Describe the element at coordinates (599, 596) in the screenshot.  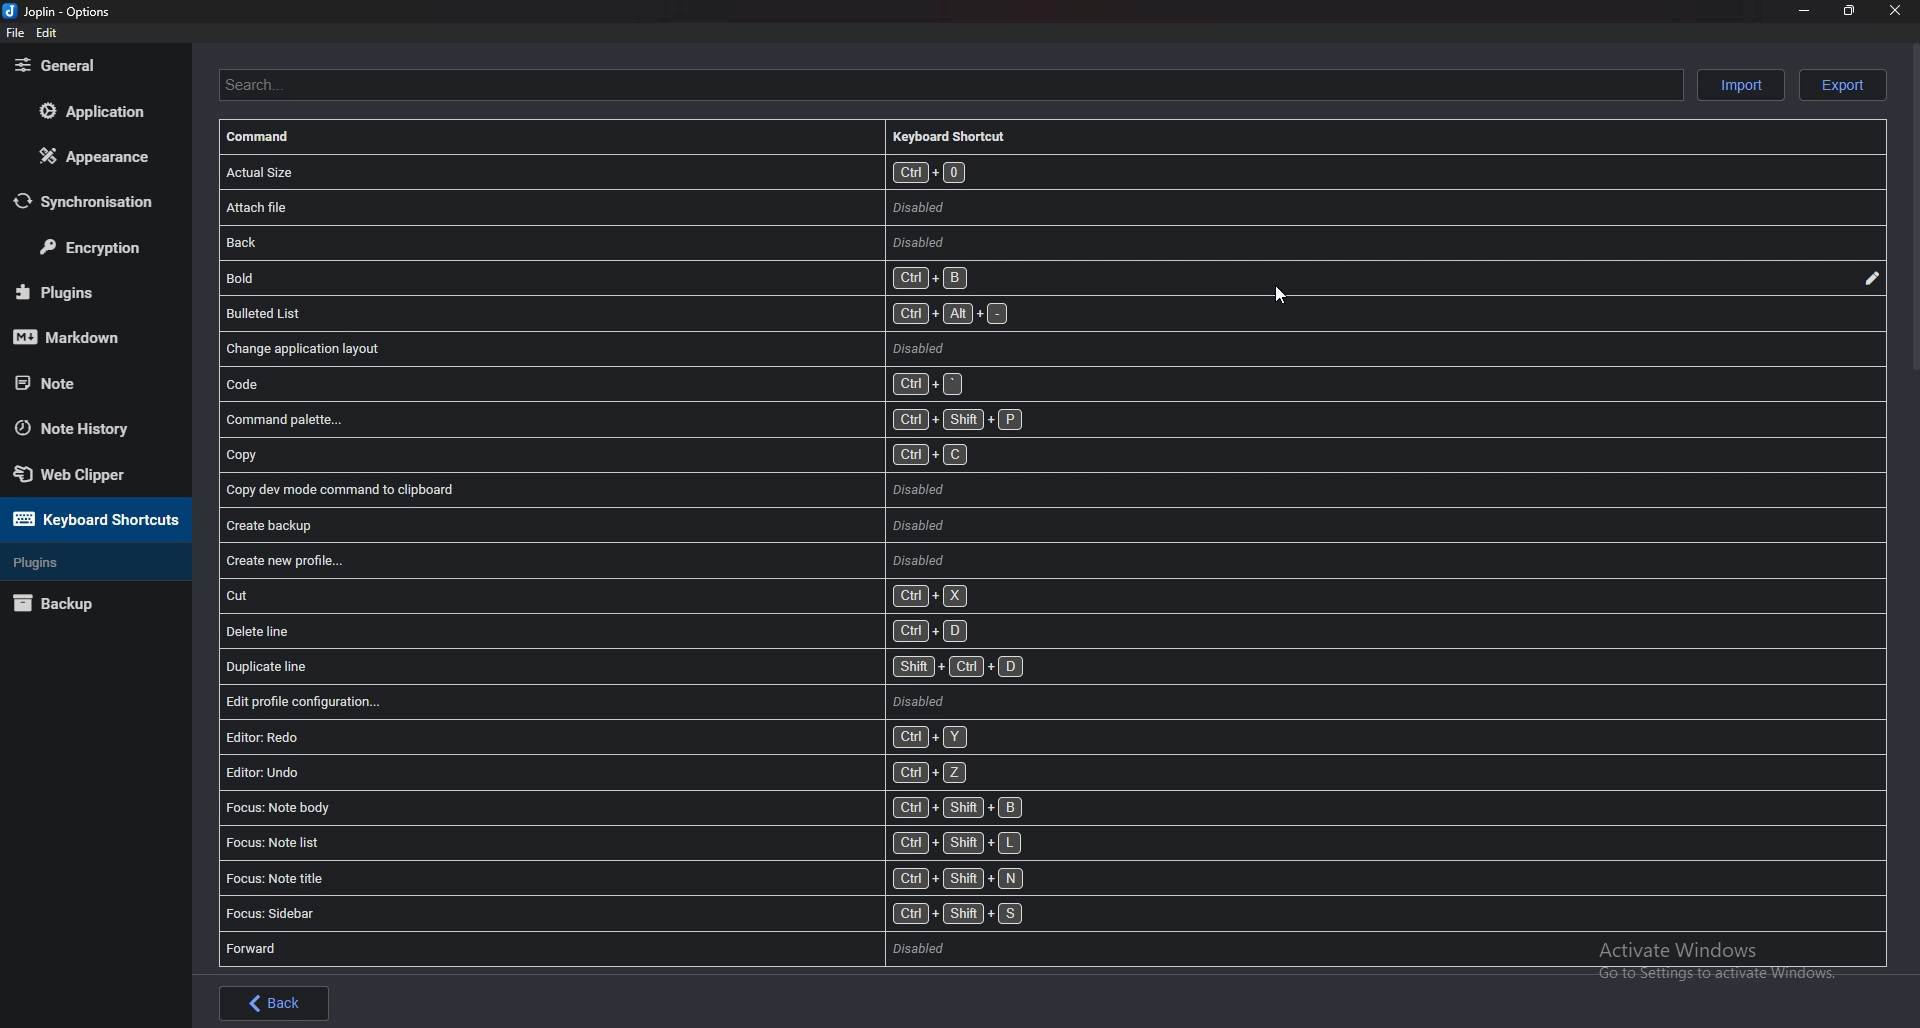
I see `cut` at that location.